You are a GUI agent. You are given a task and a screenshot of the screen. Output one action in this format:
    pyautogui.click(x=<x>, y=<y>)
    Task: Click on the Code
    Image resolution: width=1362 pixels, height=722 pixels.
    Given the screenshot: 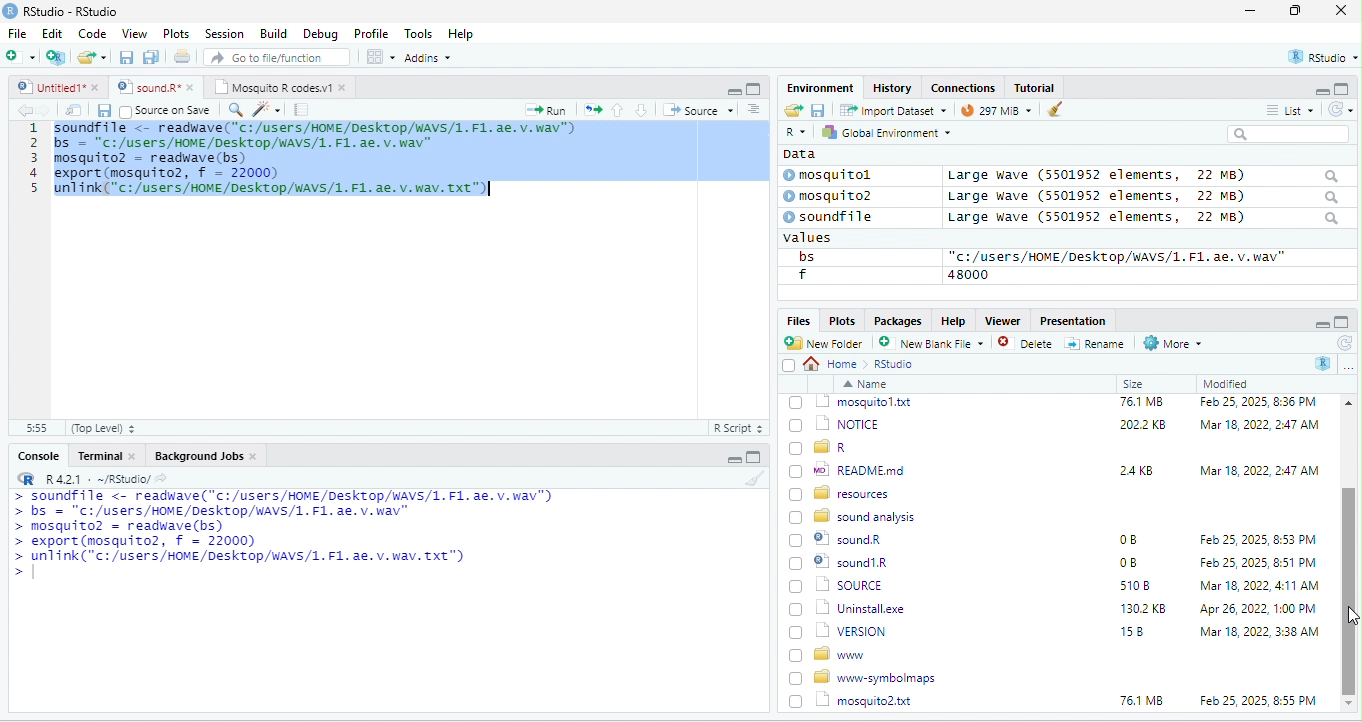 What is the action you would take?
    pyautogui.click(x=93, y=33)
    